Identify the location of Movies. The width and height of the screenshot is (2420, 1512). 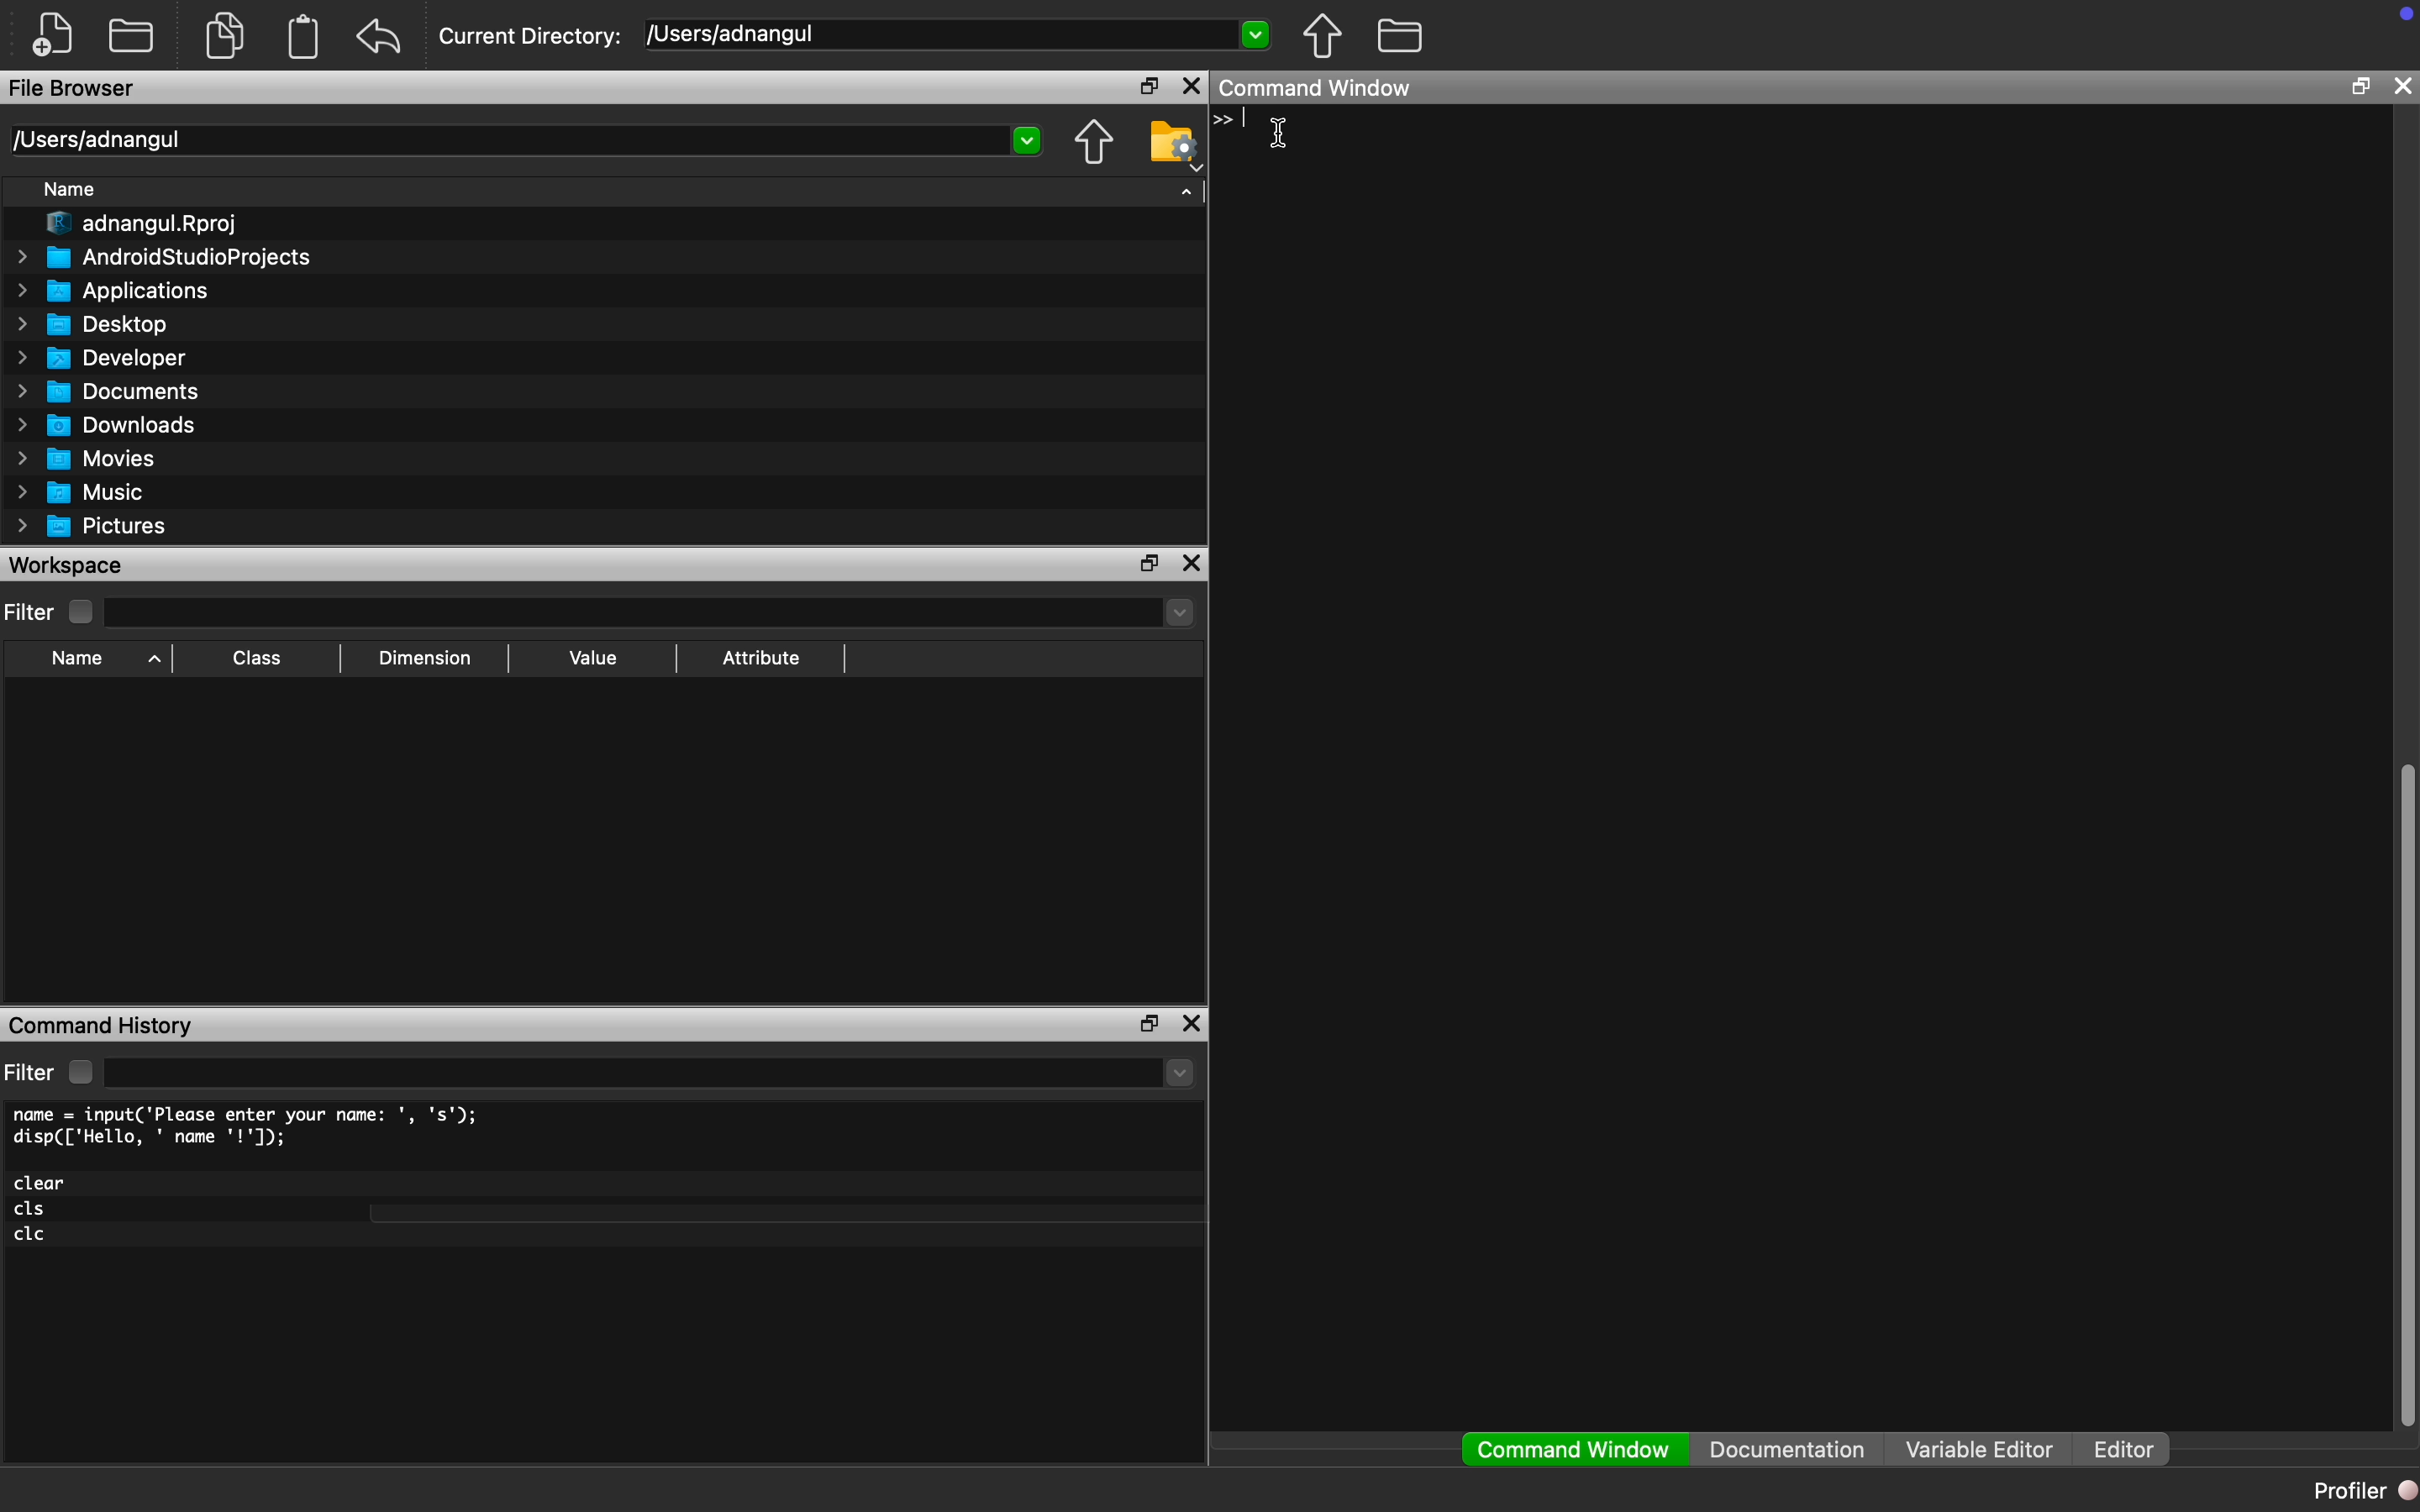
(81, 458).